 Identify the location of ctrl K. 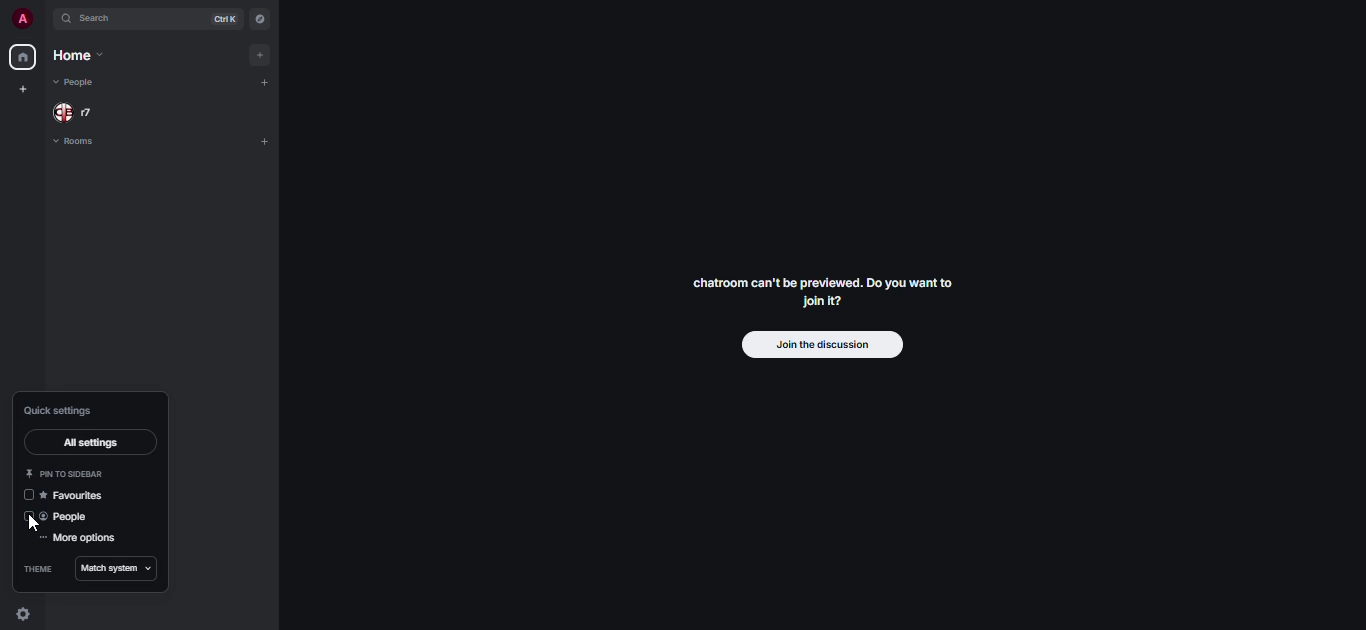
(220, 19).